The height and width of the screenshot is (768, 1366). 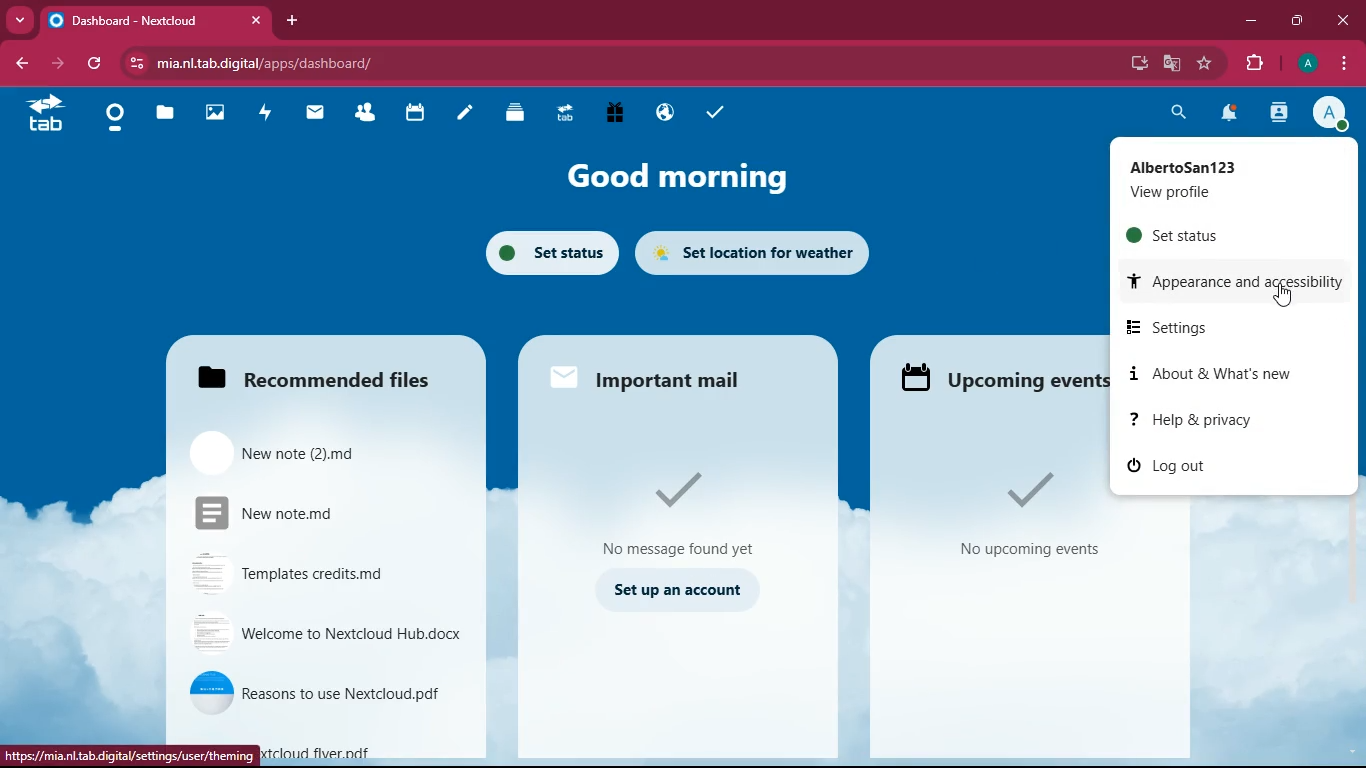 I want to click on gift, so click(x=614, y=112).